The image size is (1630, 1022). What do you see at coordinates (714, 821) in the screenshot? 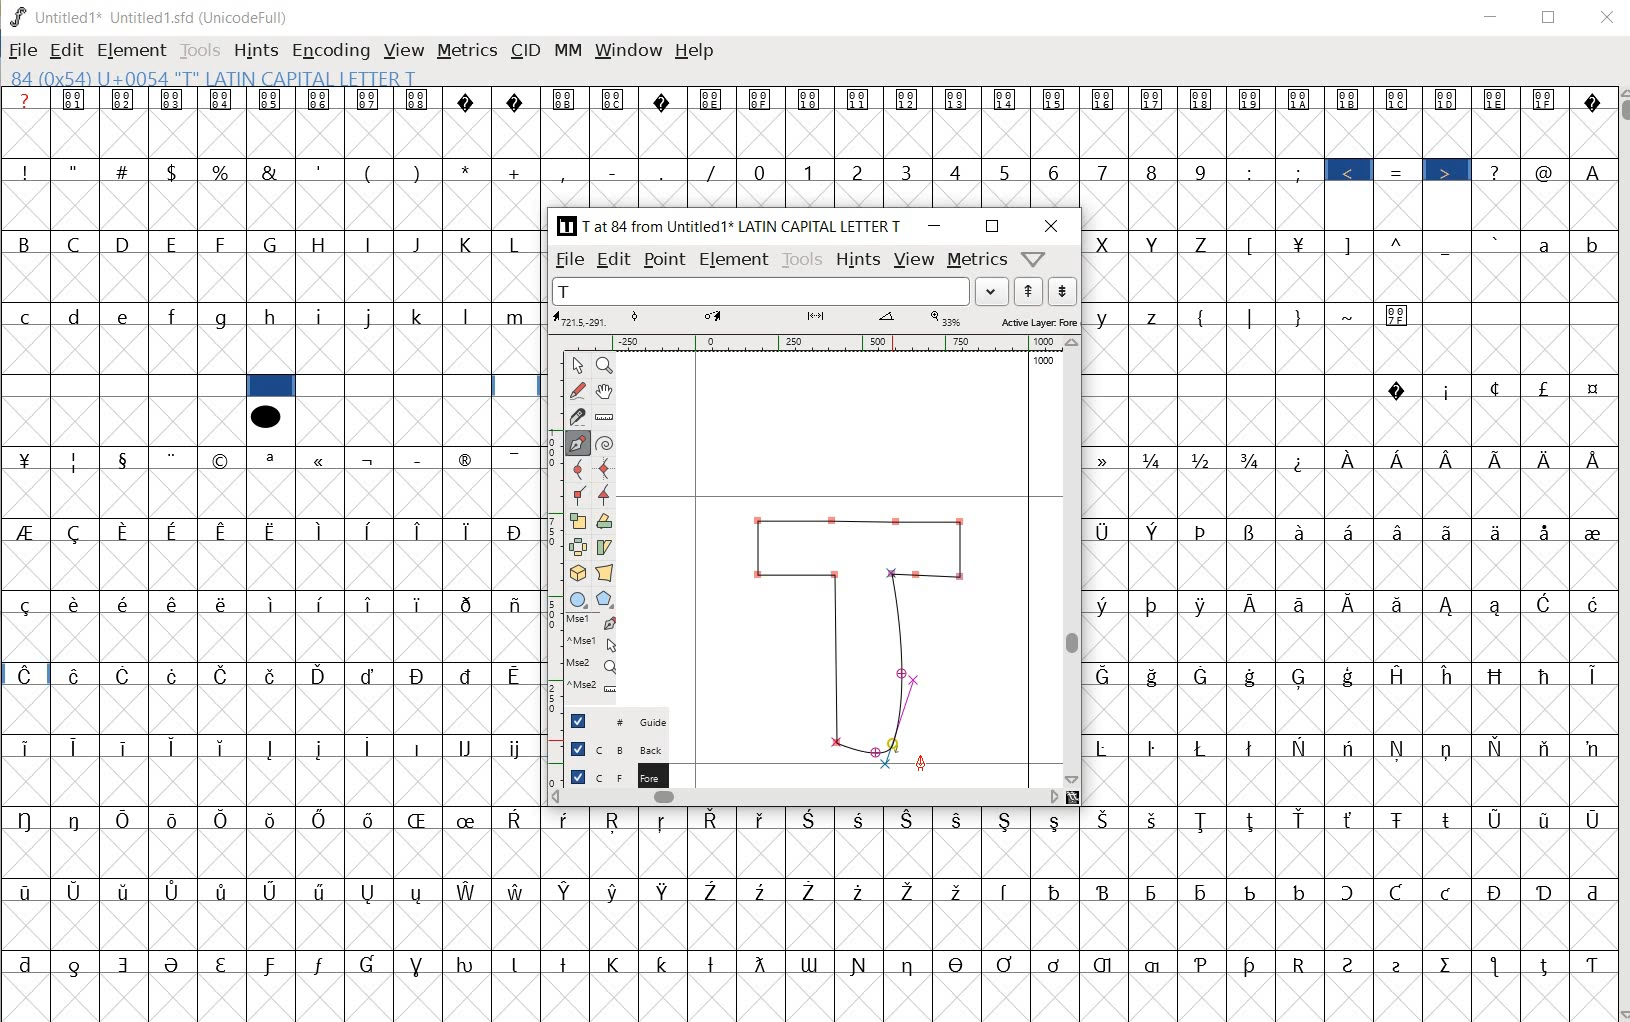
I see `Symbol` at bounding box center [714, 821].